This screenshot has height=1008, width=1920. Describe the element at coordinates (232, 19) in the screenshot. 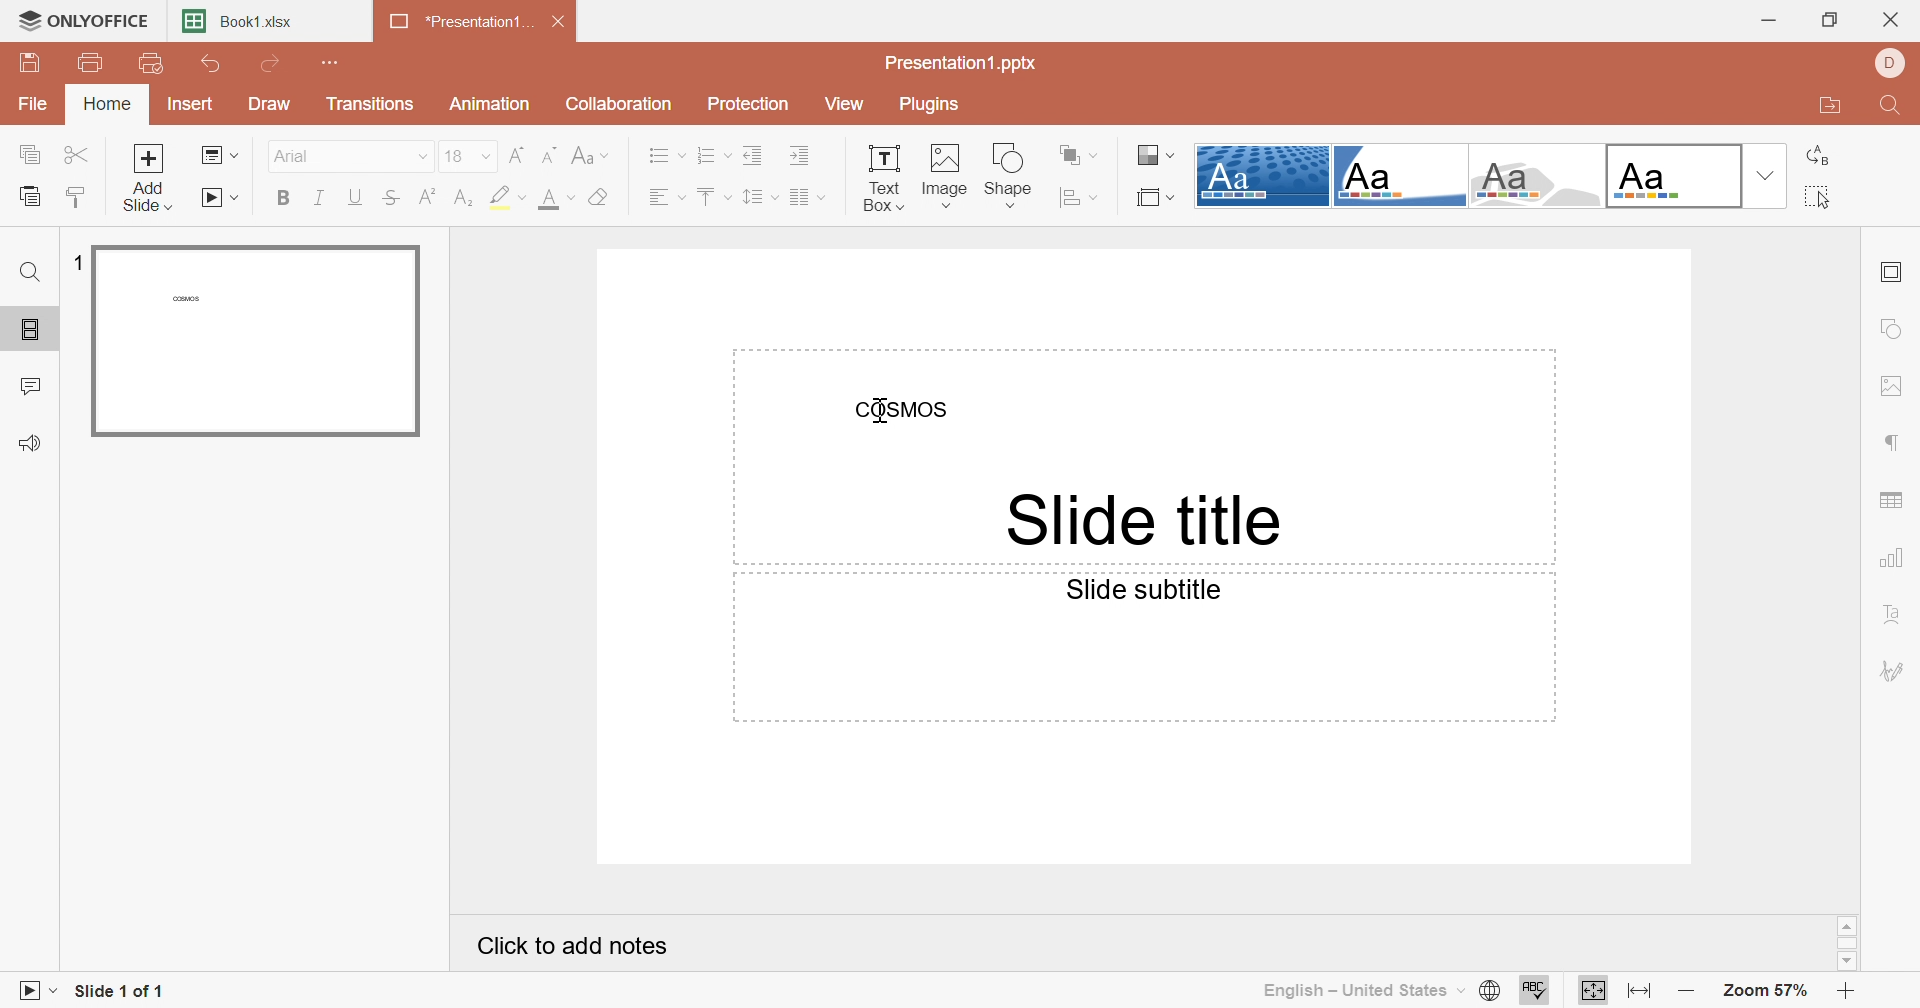

I see `Book1.xlsx` at that location.